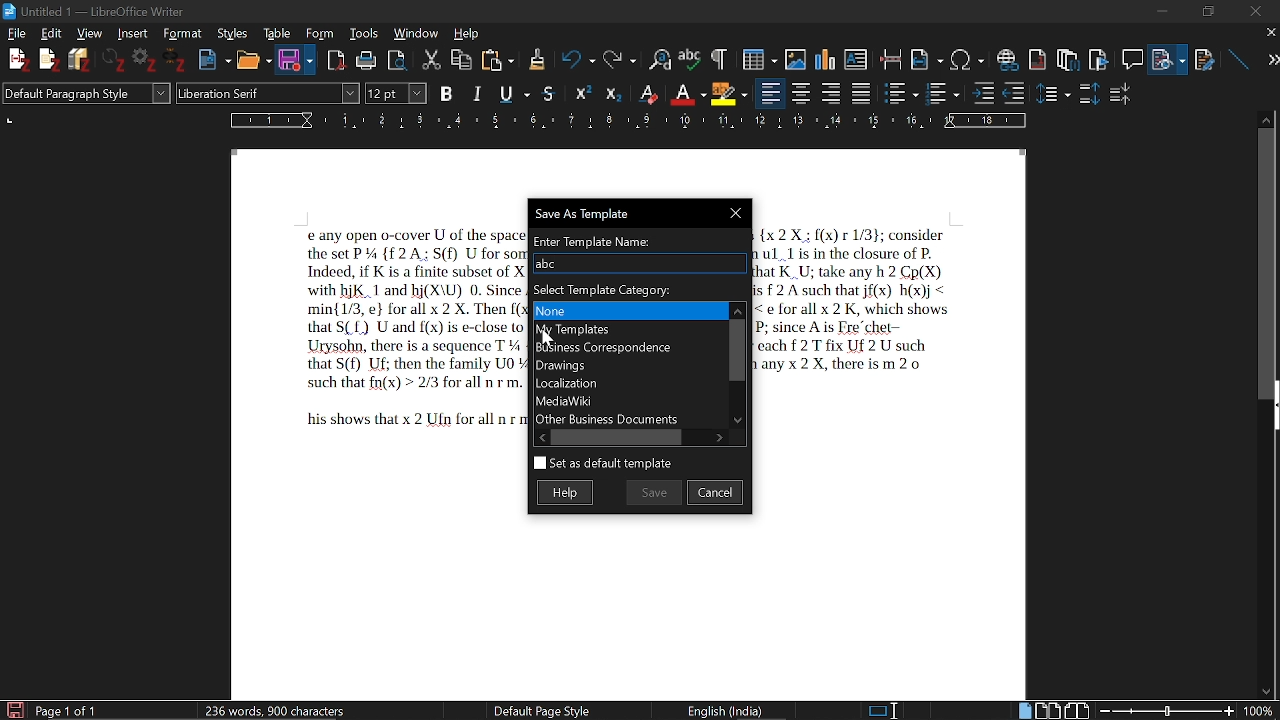 This screenshot has width=1280, height=720. Describe the element at coordinates (178, 62) in the screenshot. I see `` at that location.